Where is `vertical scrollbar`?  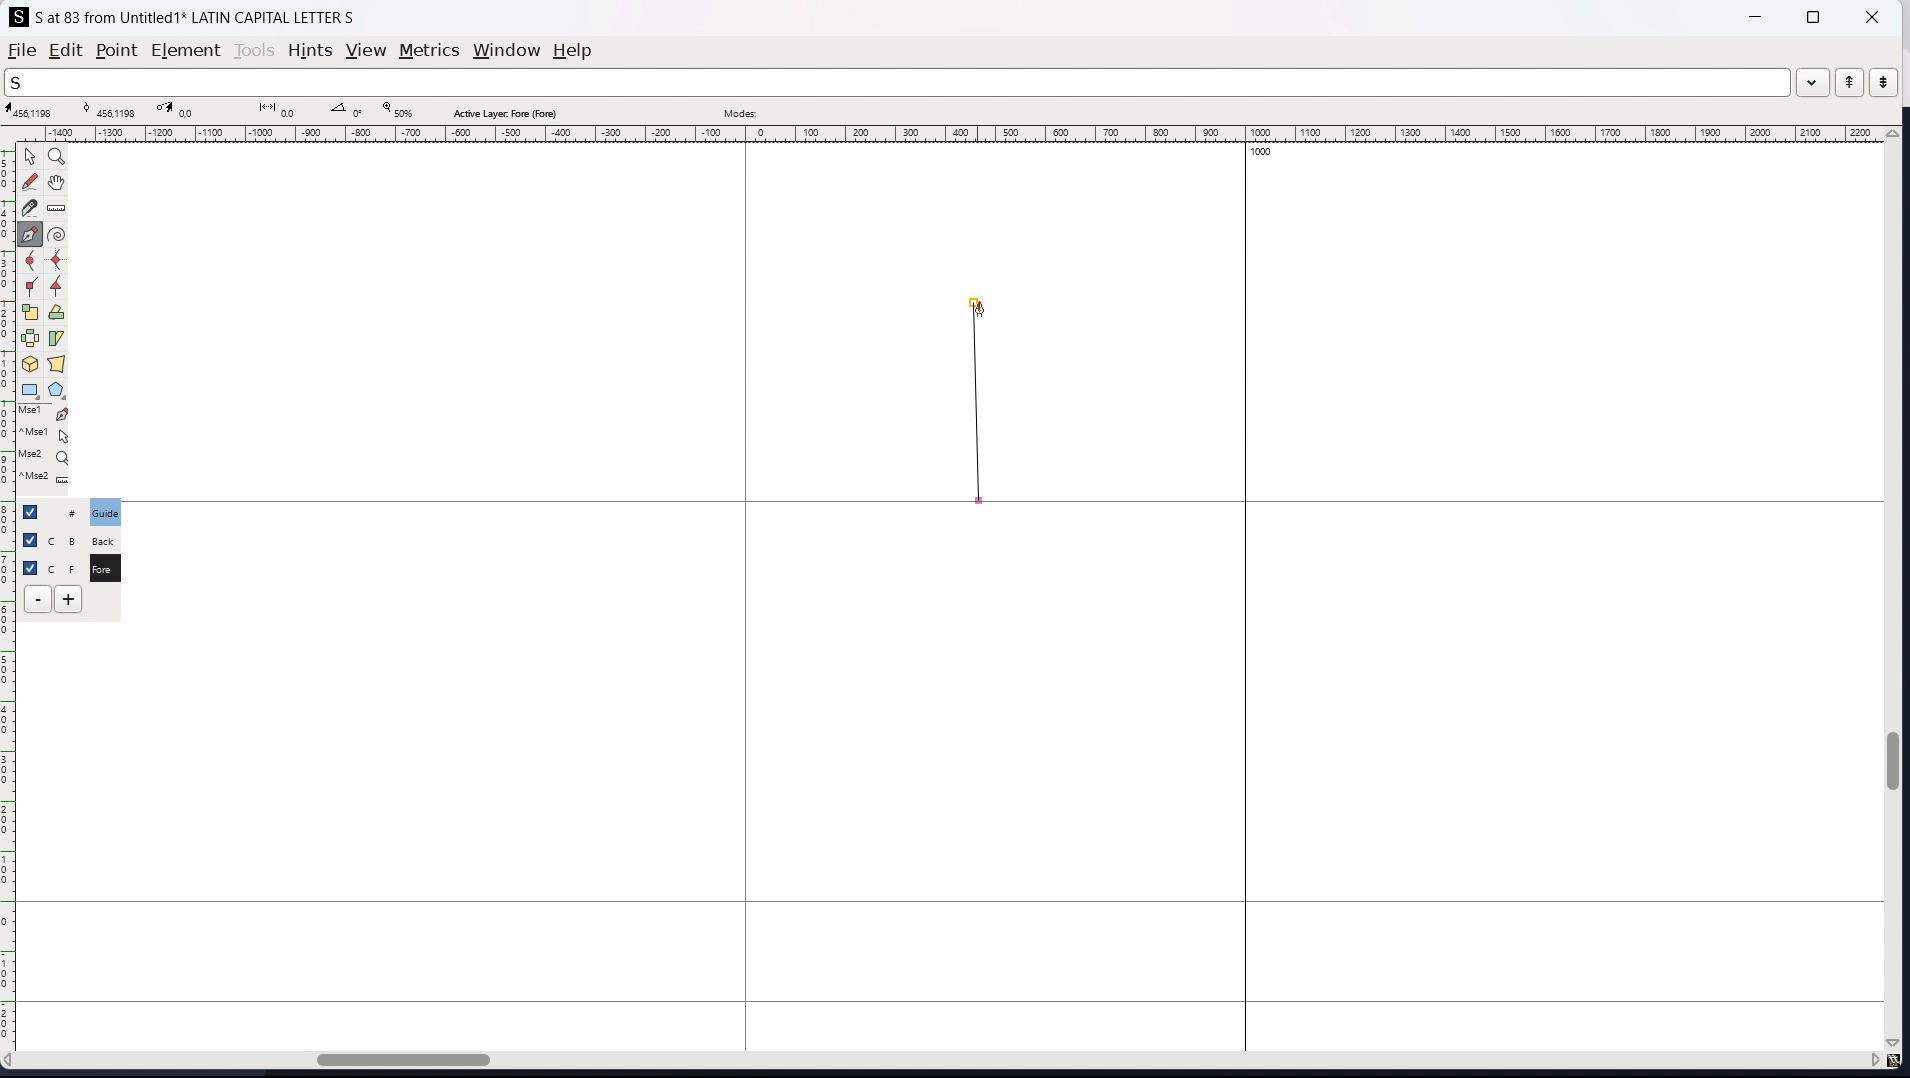 vertical scrollbar is located at coordinates (1897, 590).